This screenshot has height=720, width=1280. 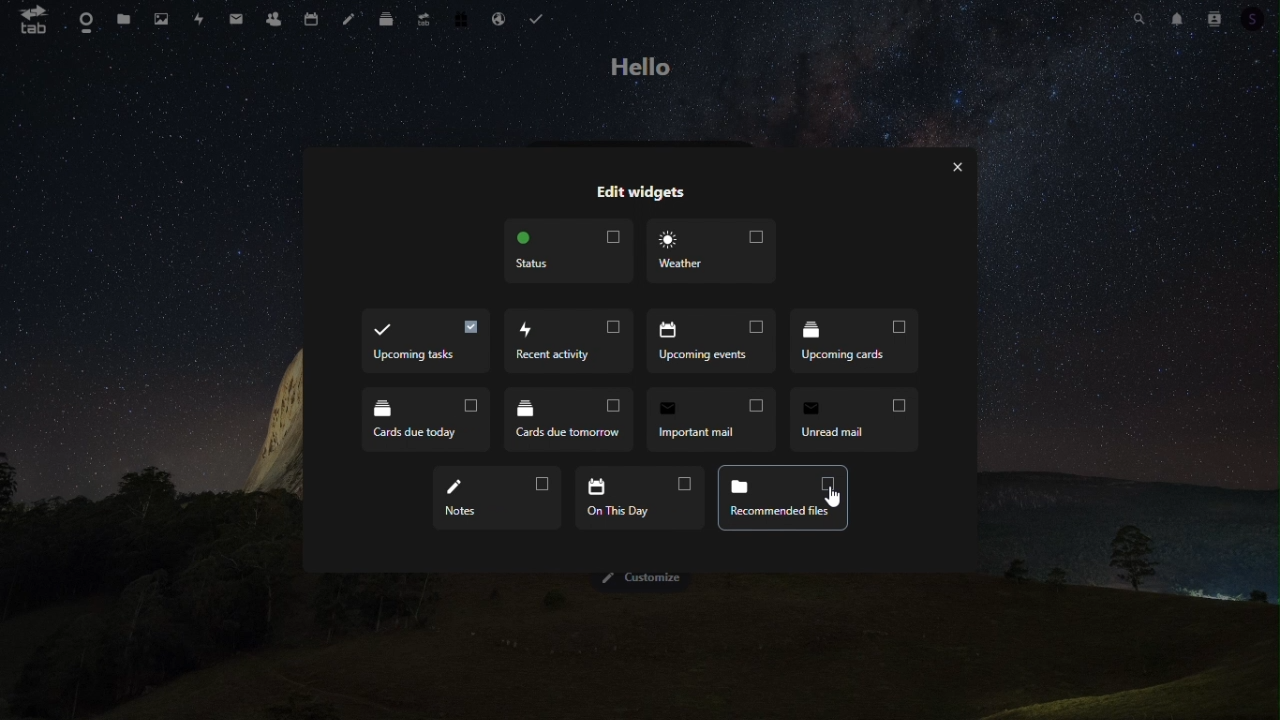 What do you see at coordinates (496, 497) in the screenshot?
I see `On this day` at bounding box center [496, 497].